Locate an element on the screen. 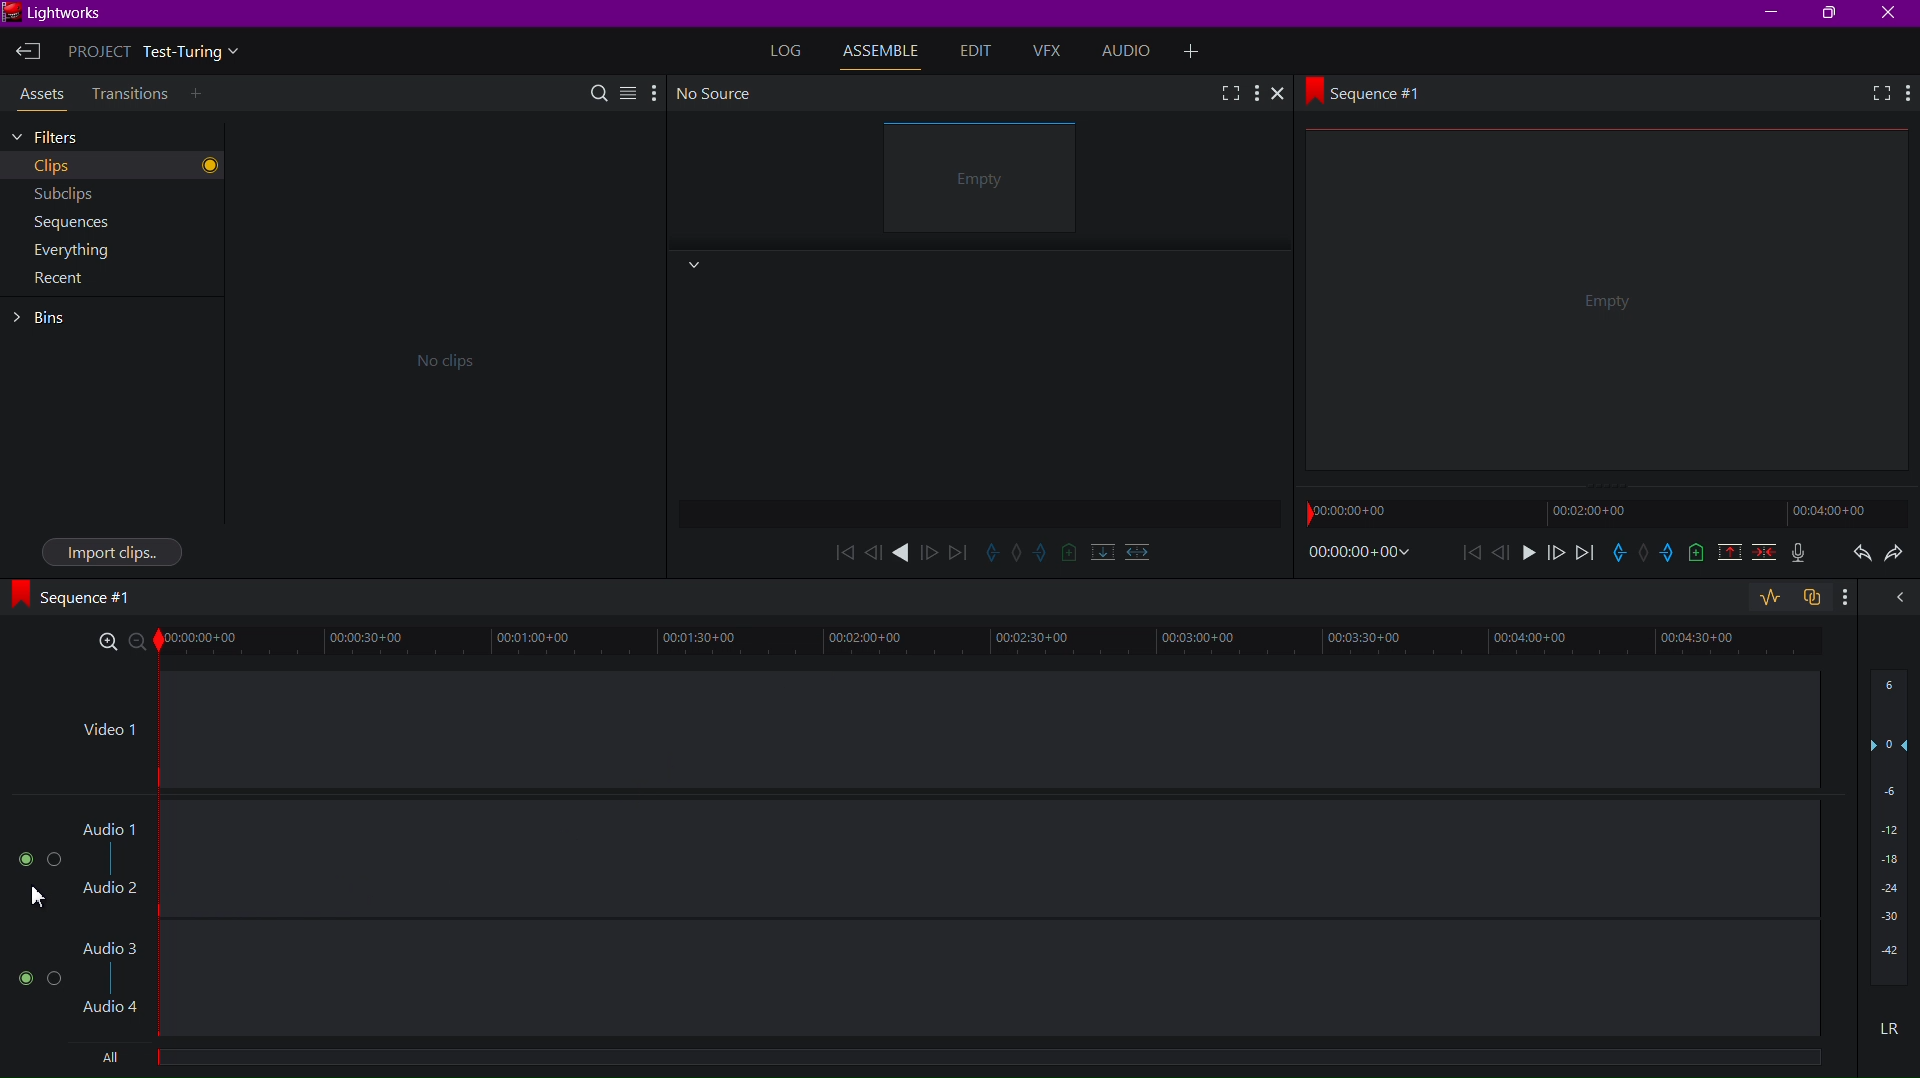 The image size is (1920, 1078). Search is located at coordinates (601, 91).